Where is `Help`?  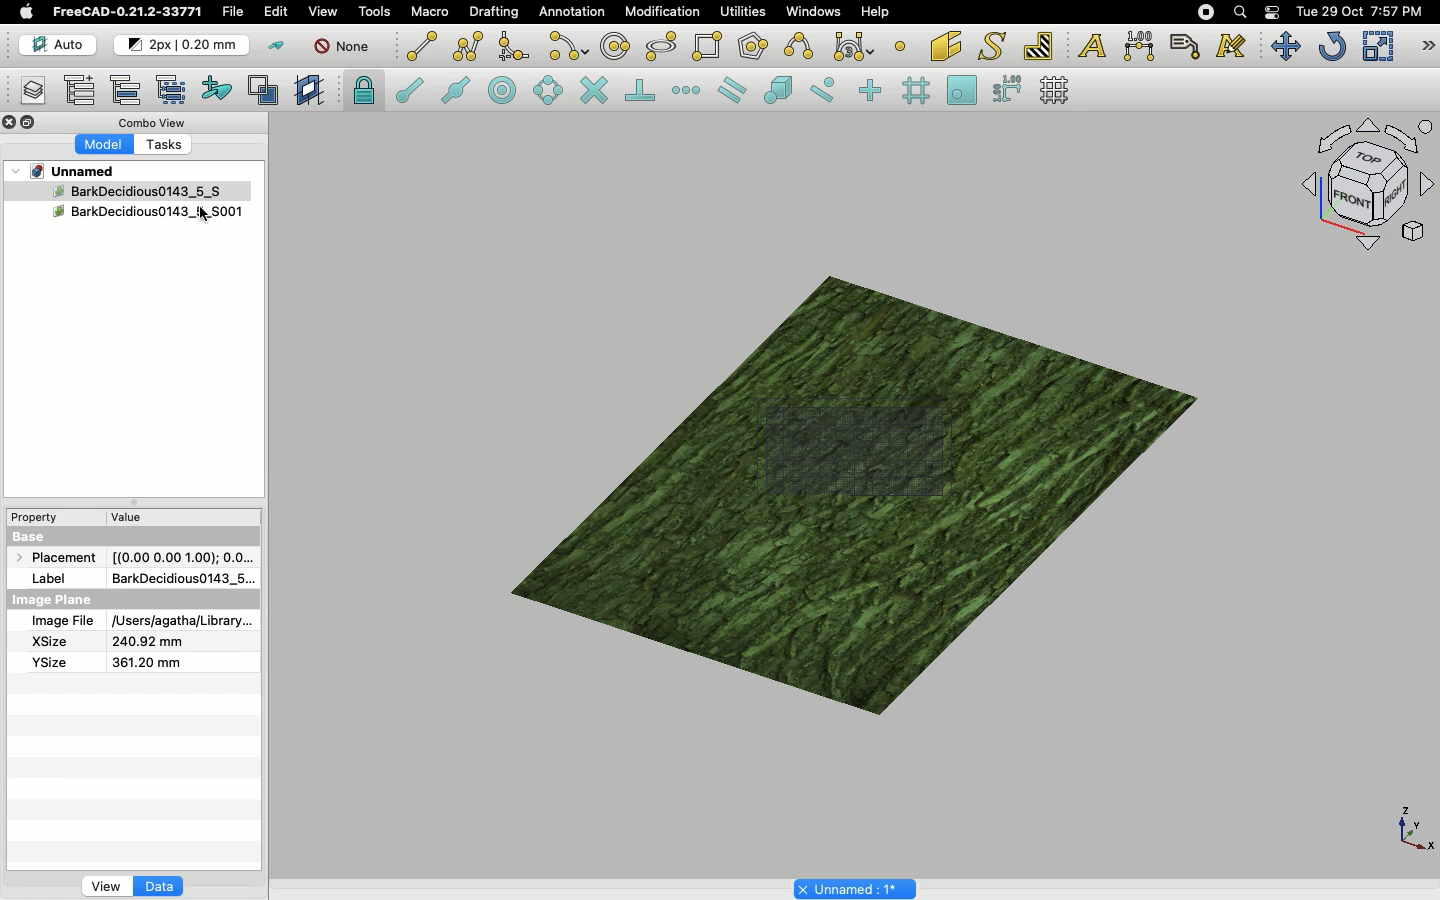
Help is located at coordinates (875, 11).